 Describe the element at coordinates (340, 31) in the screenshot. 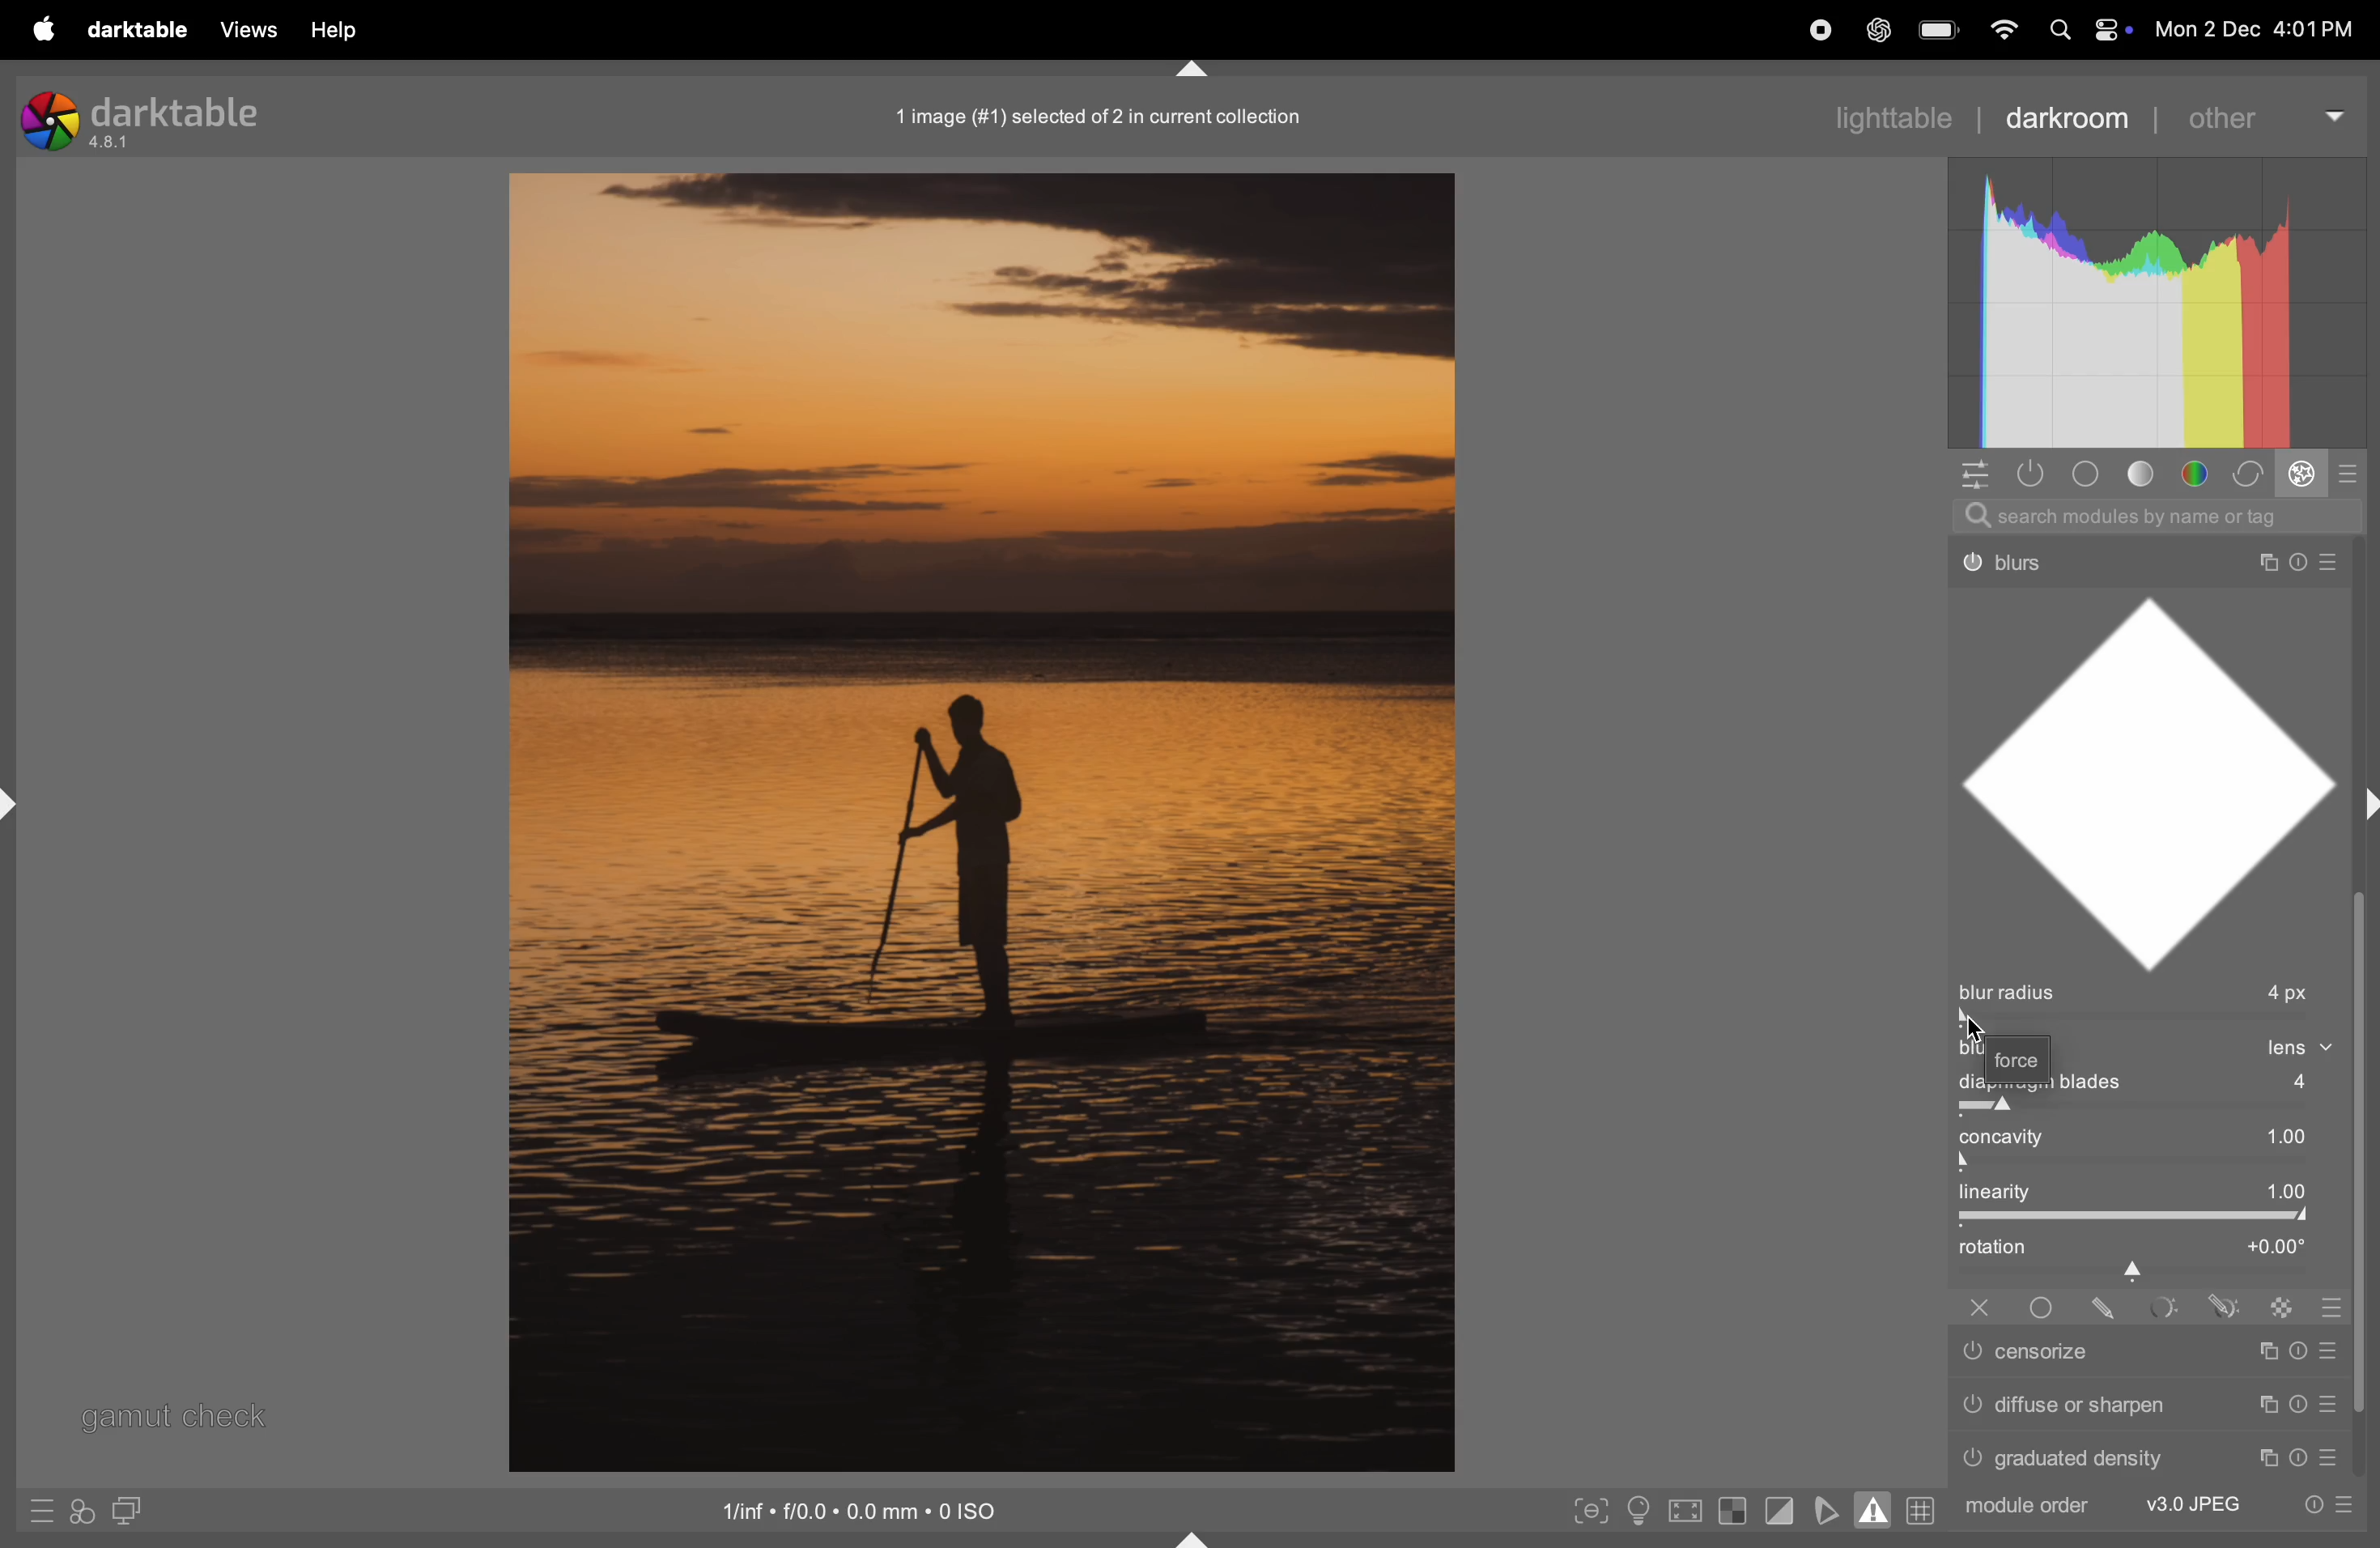

I see `help` at that location.